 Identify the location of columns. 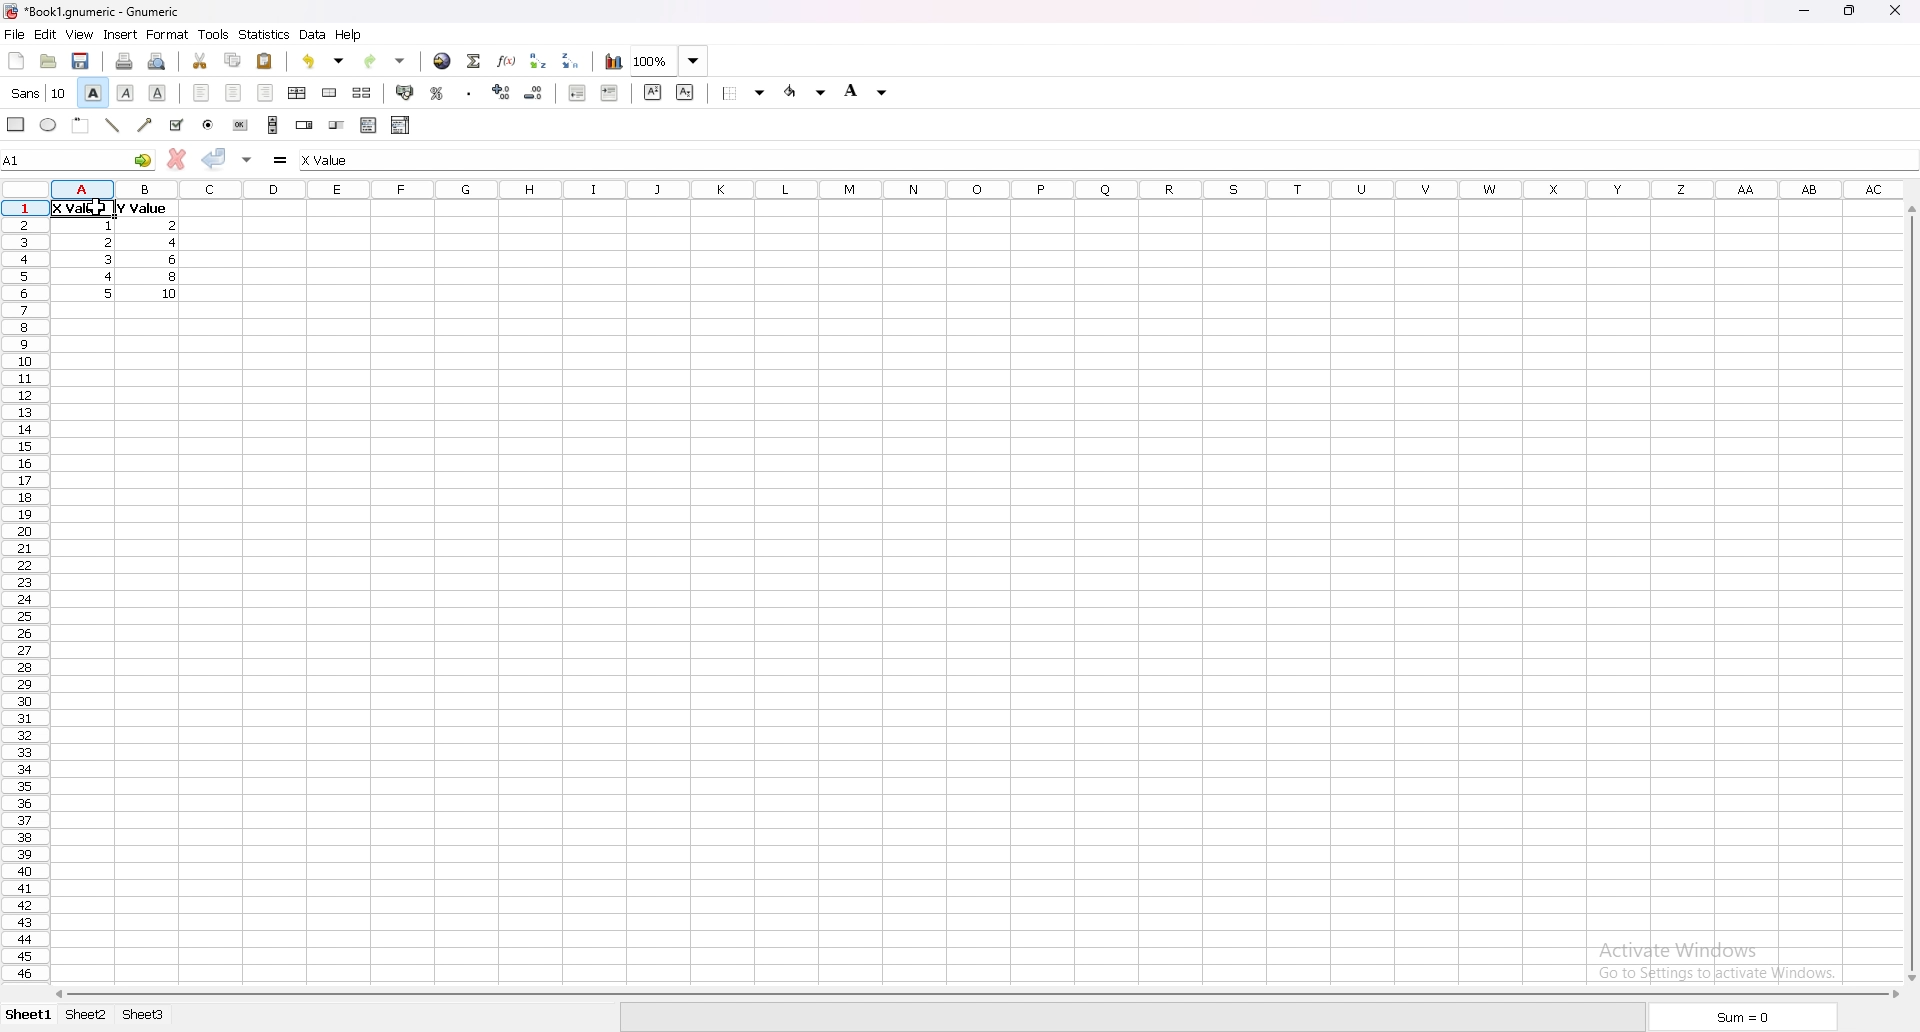
(1014, 187).